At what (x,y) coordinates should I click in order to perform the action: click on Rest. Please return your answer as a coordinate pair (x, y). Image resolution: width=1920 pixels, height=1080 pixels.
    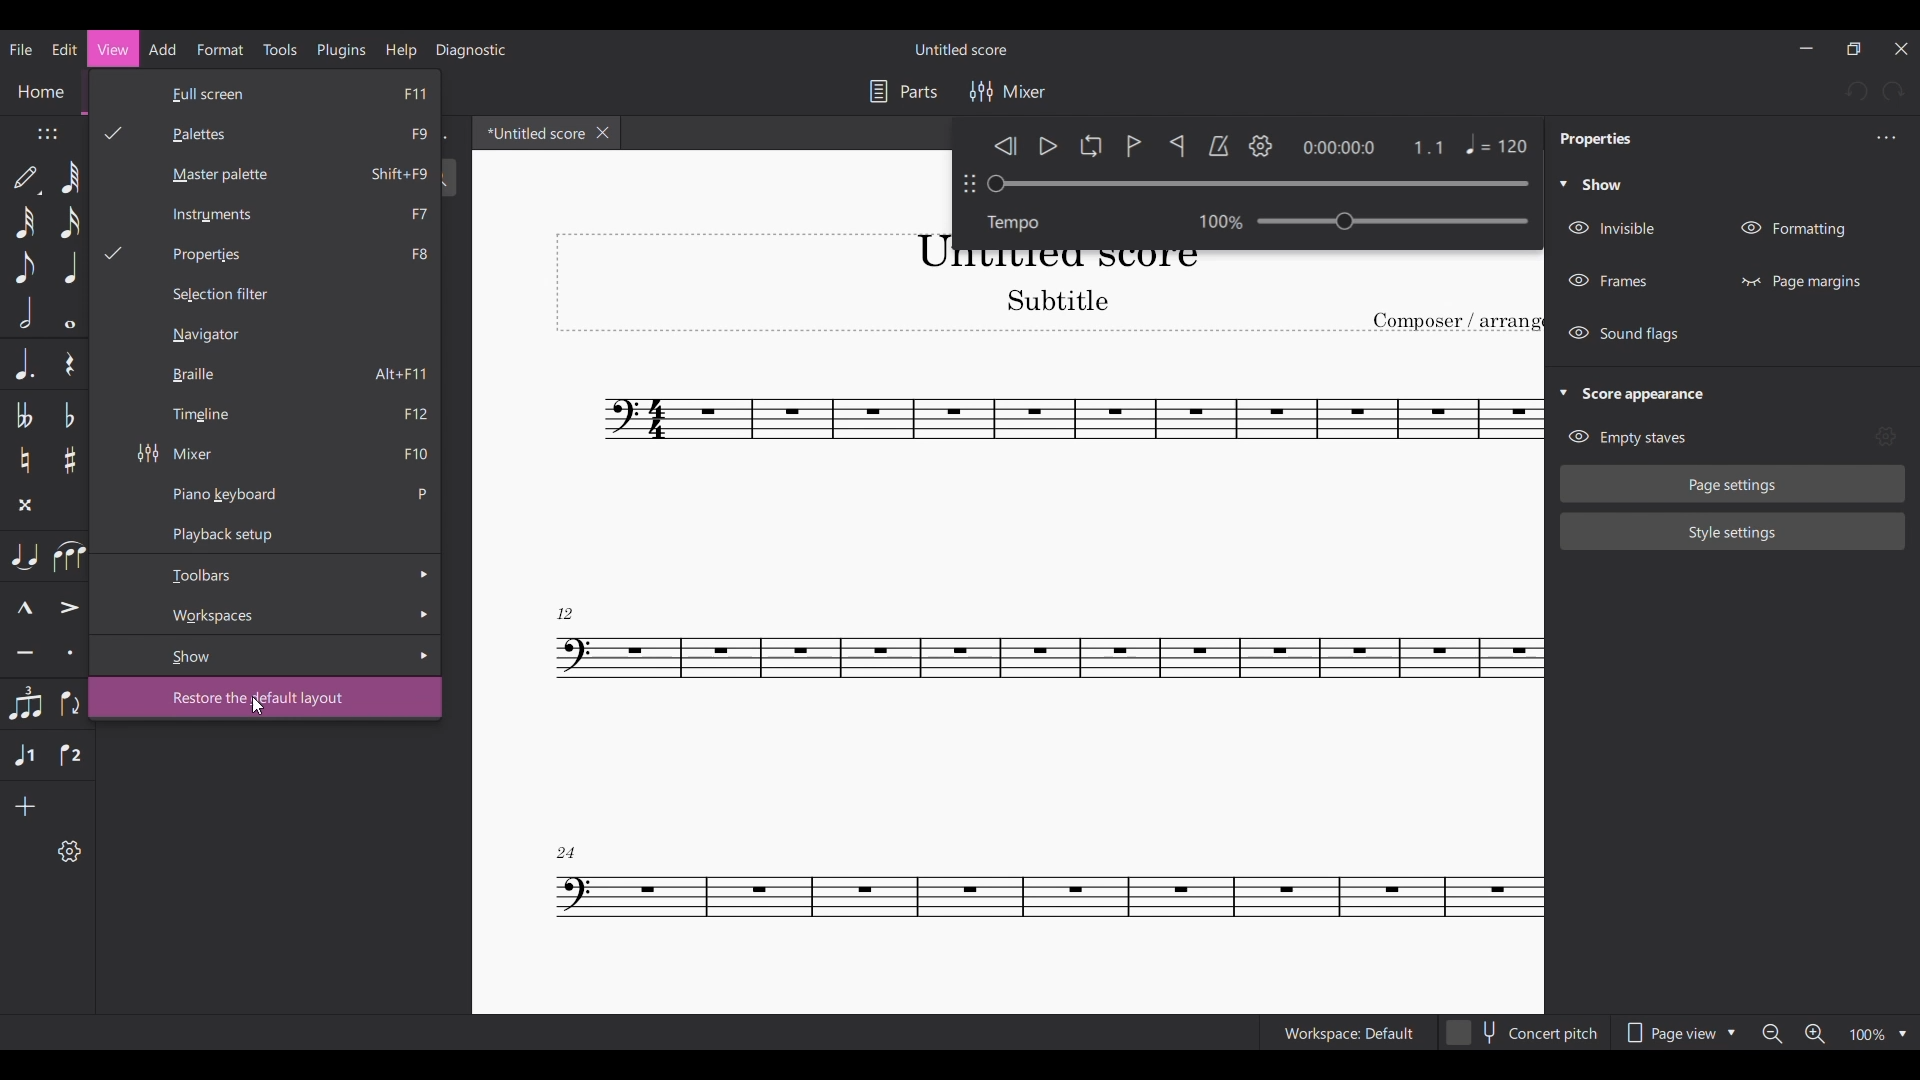
    Looking at the image, I should click on (69, 363).